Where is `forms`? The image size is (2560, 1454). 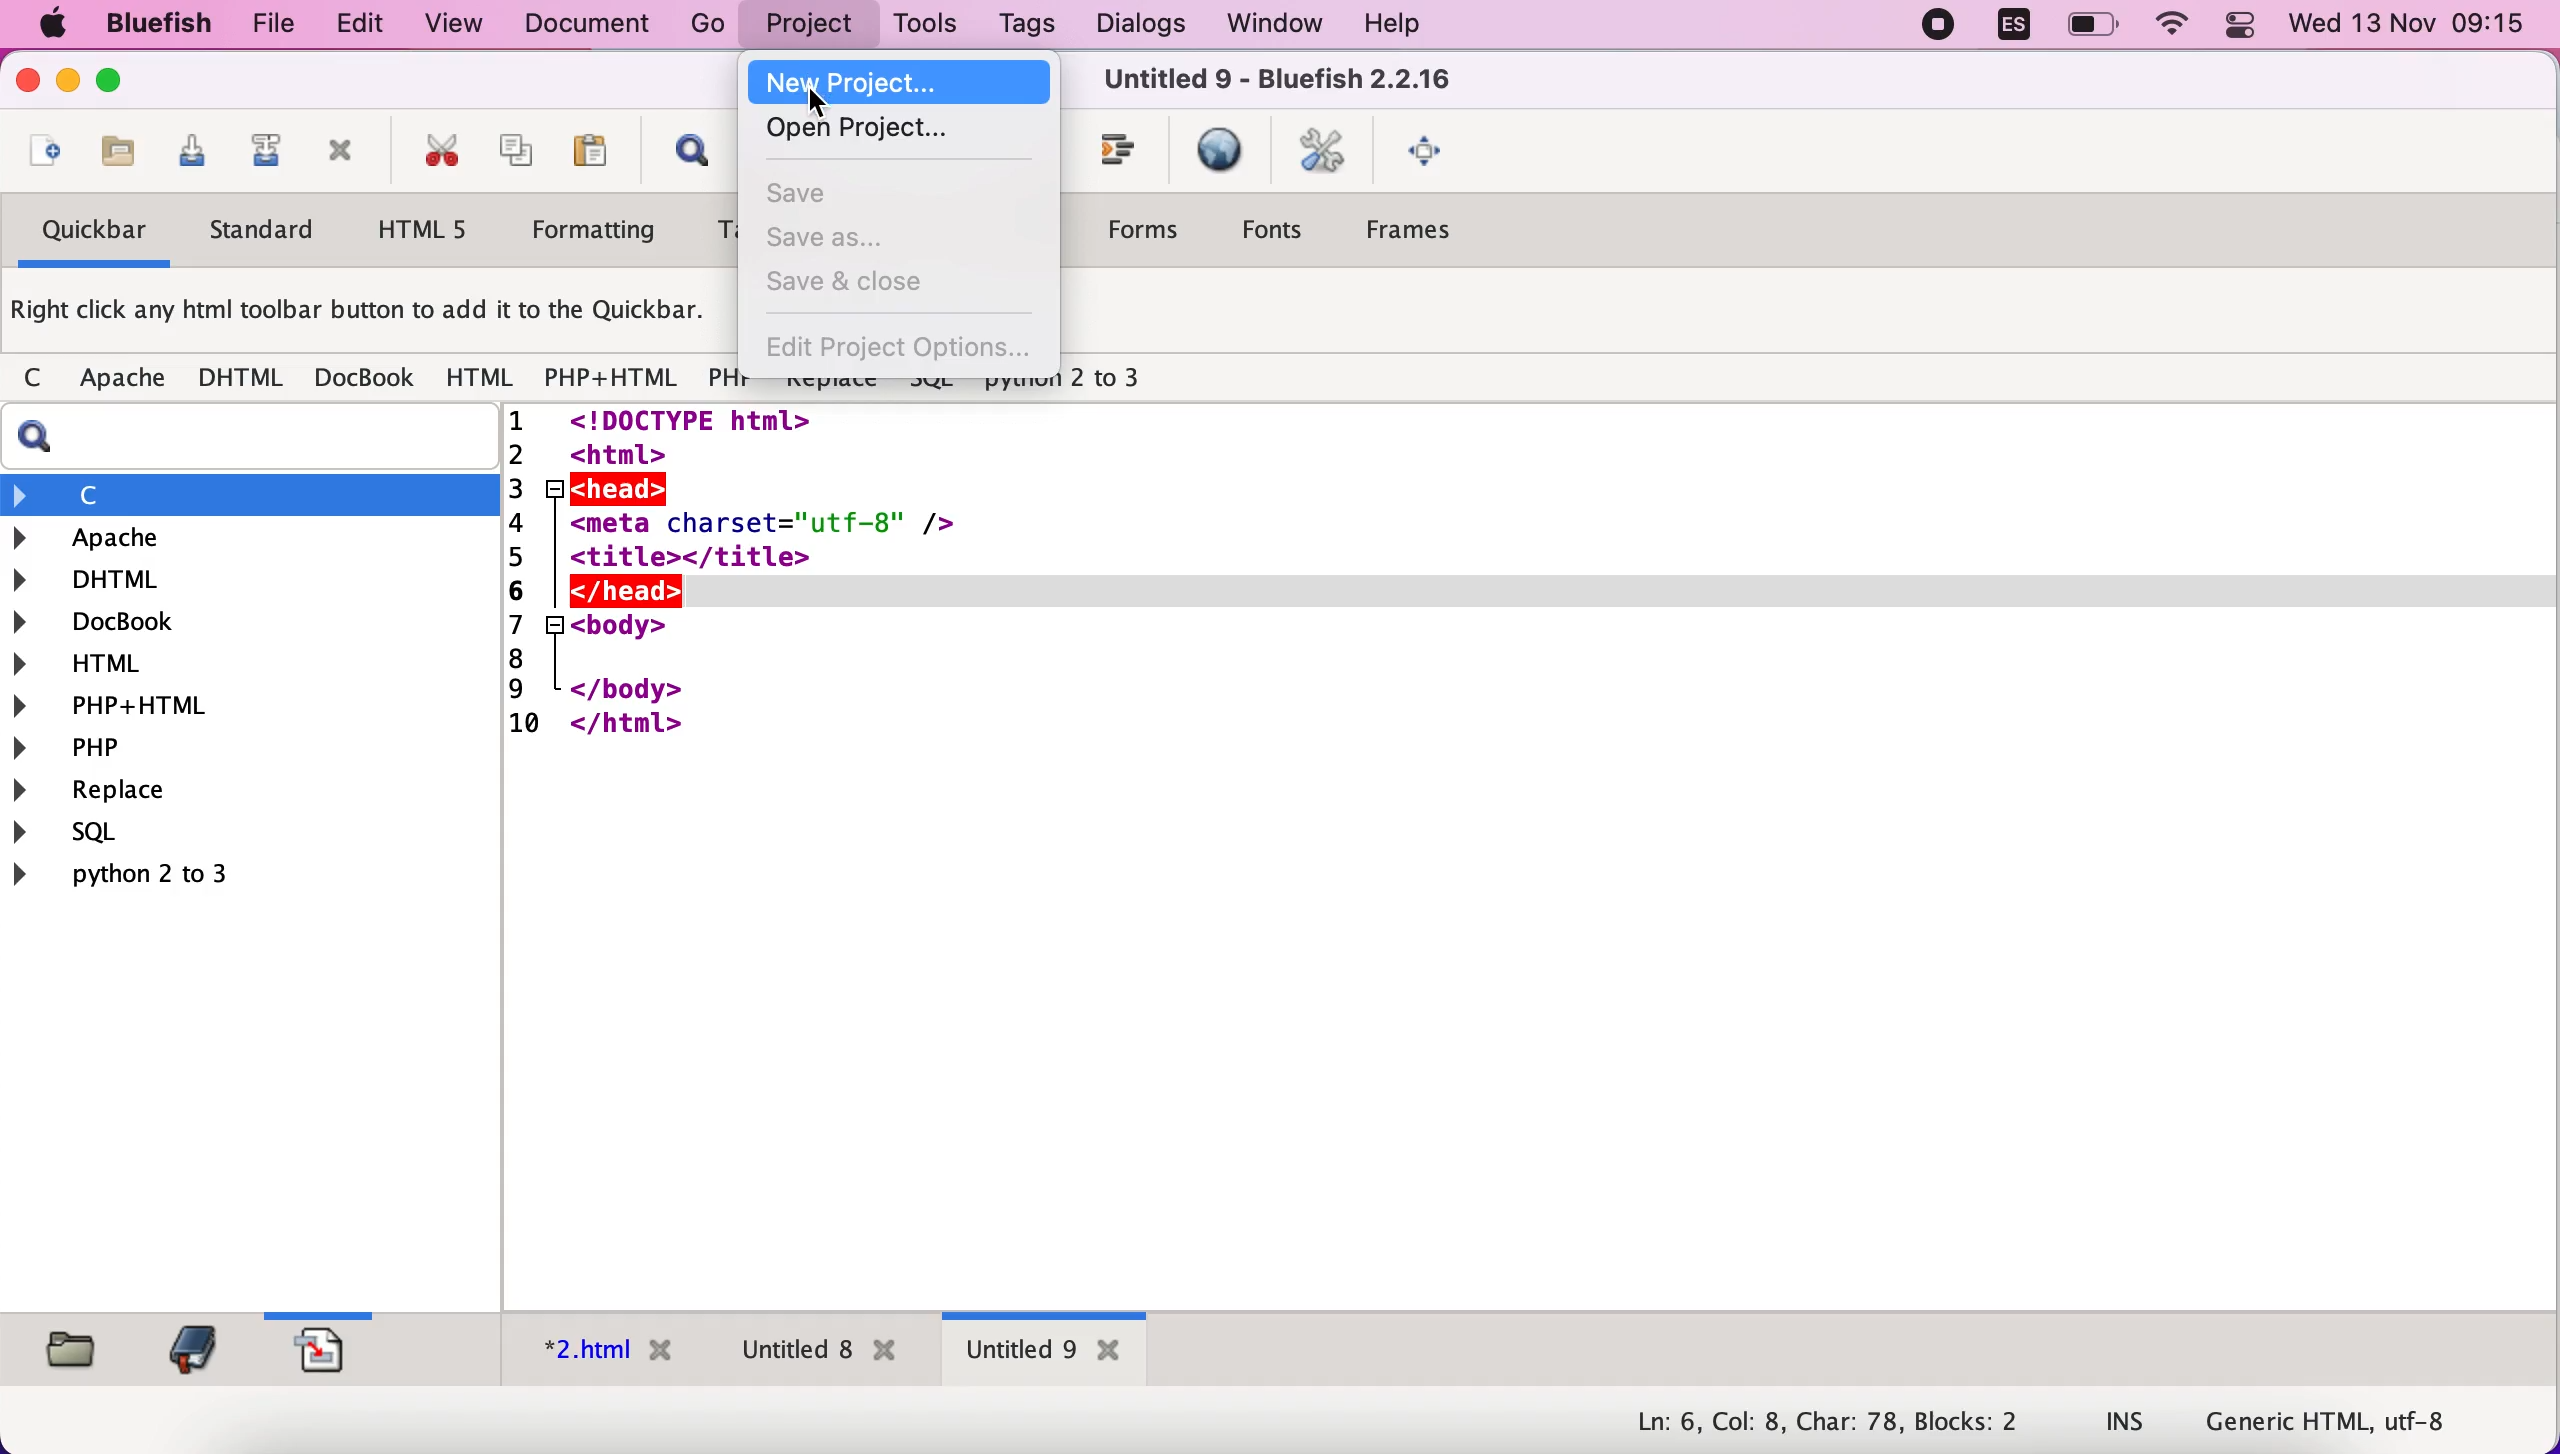
forms is located at coordinates (1144, 231).